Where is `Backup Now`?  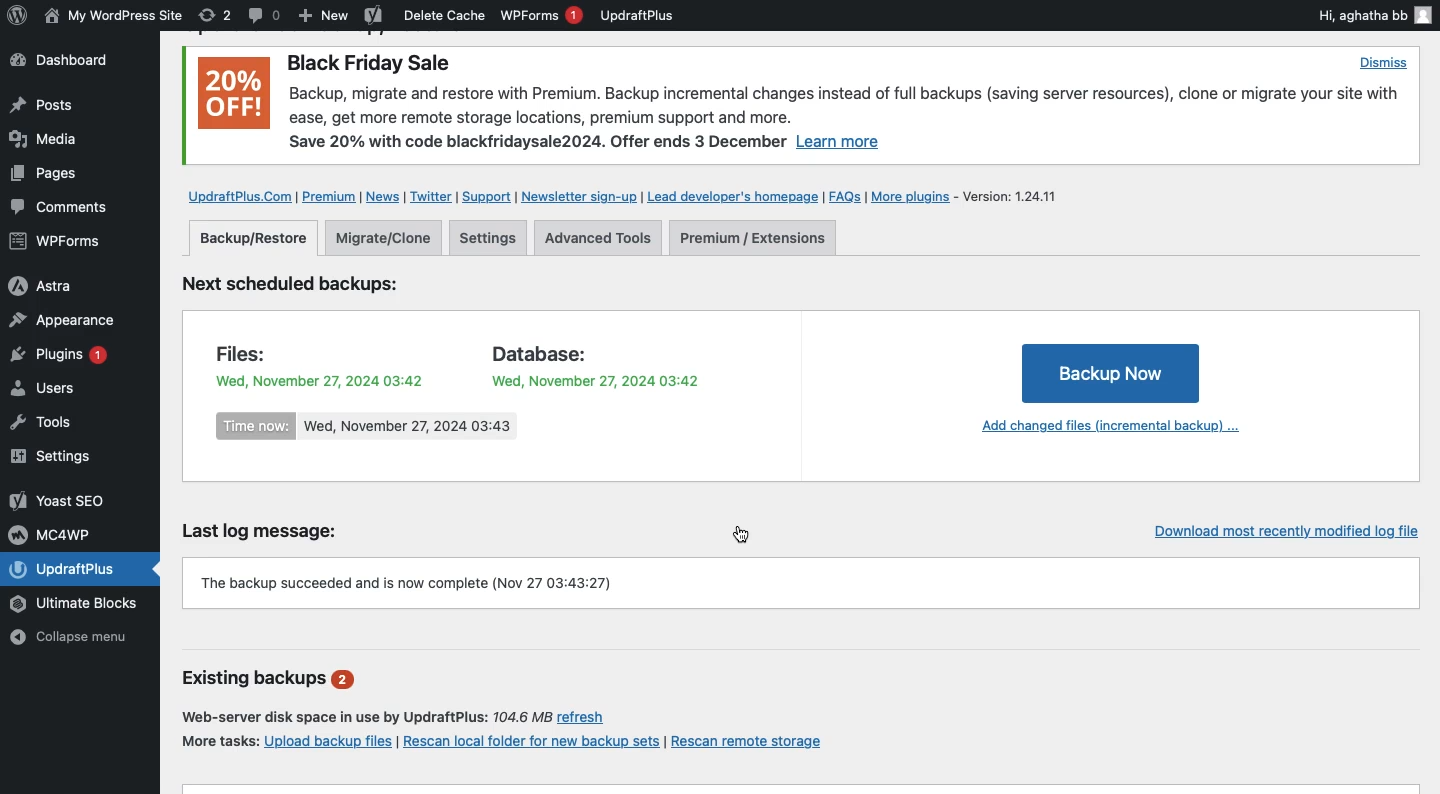 Backup Now is located at coordinates (1110, 372).